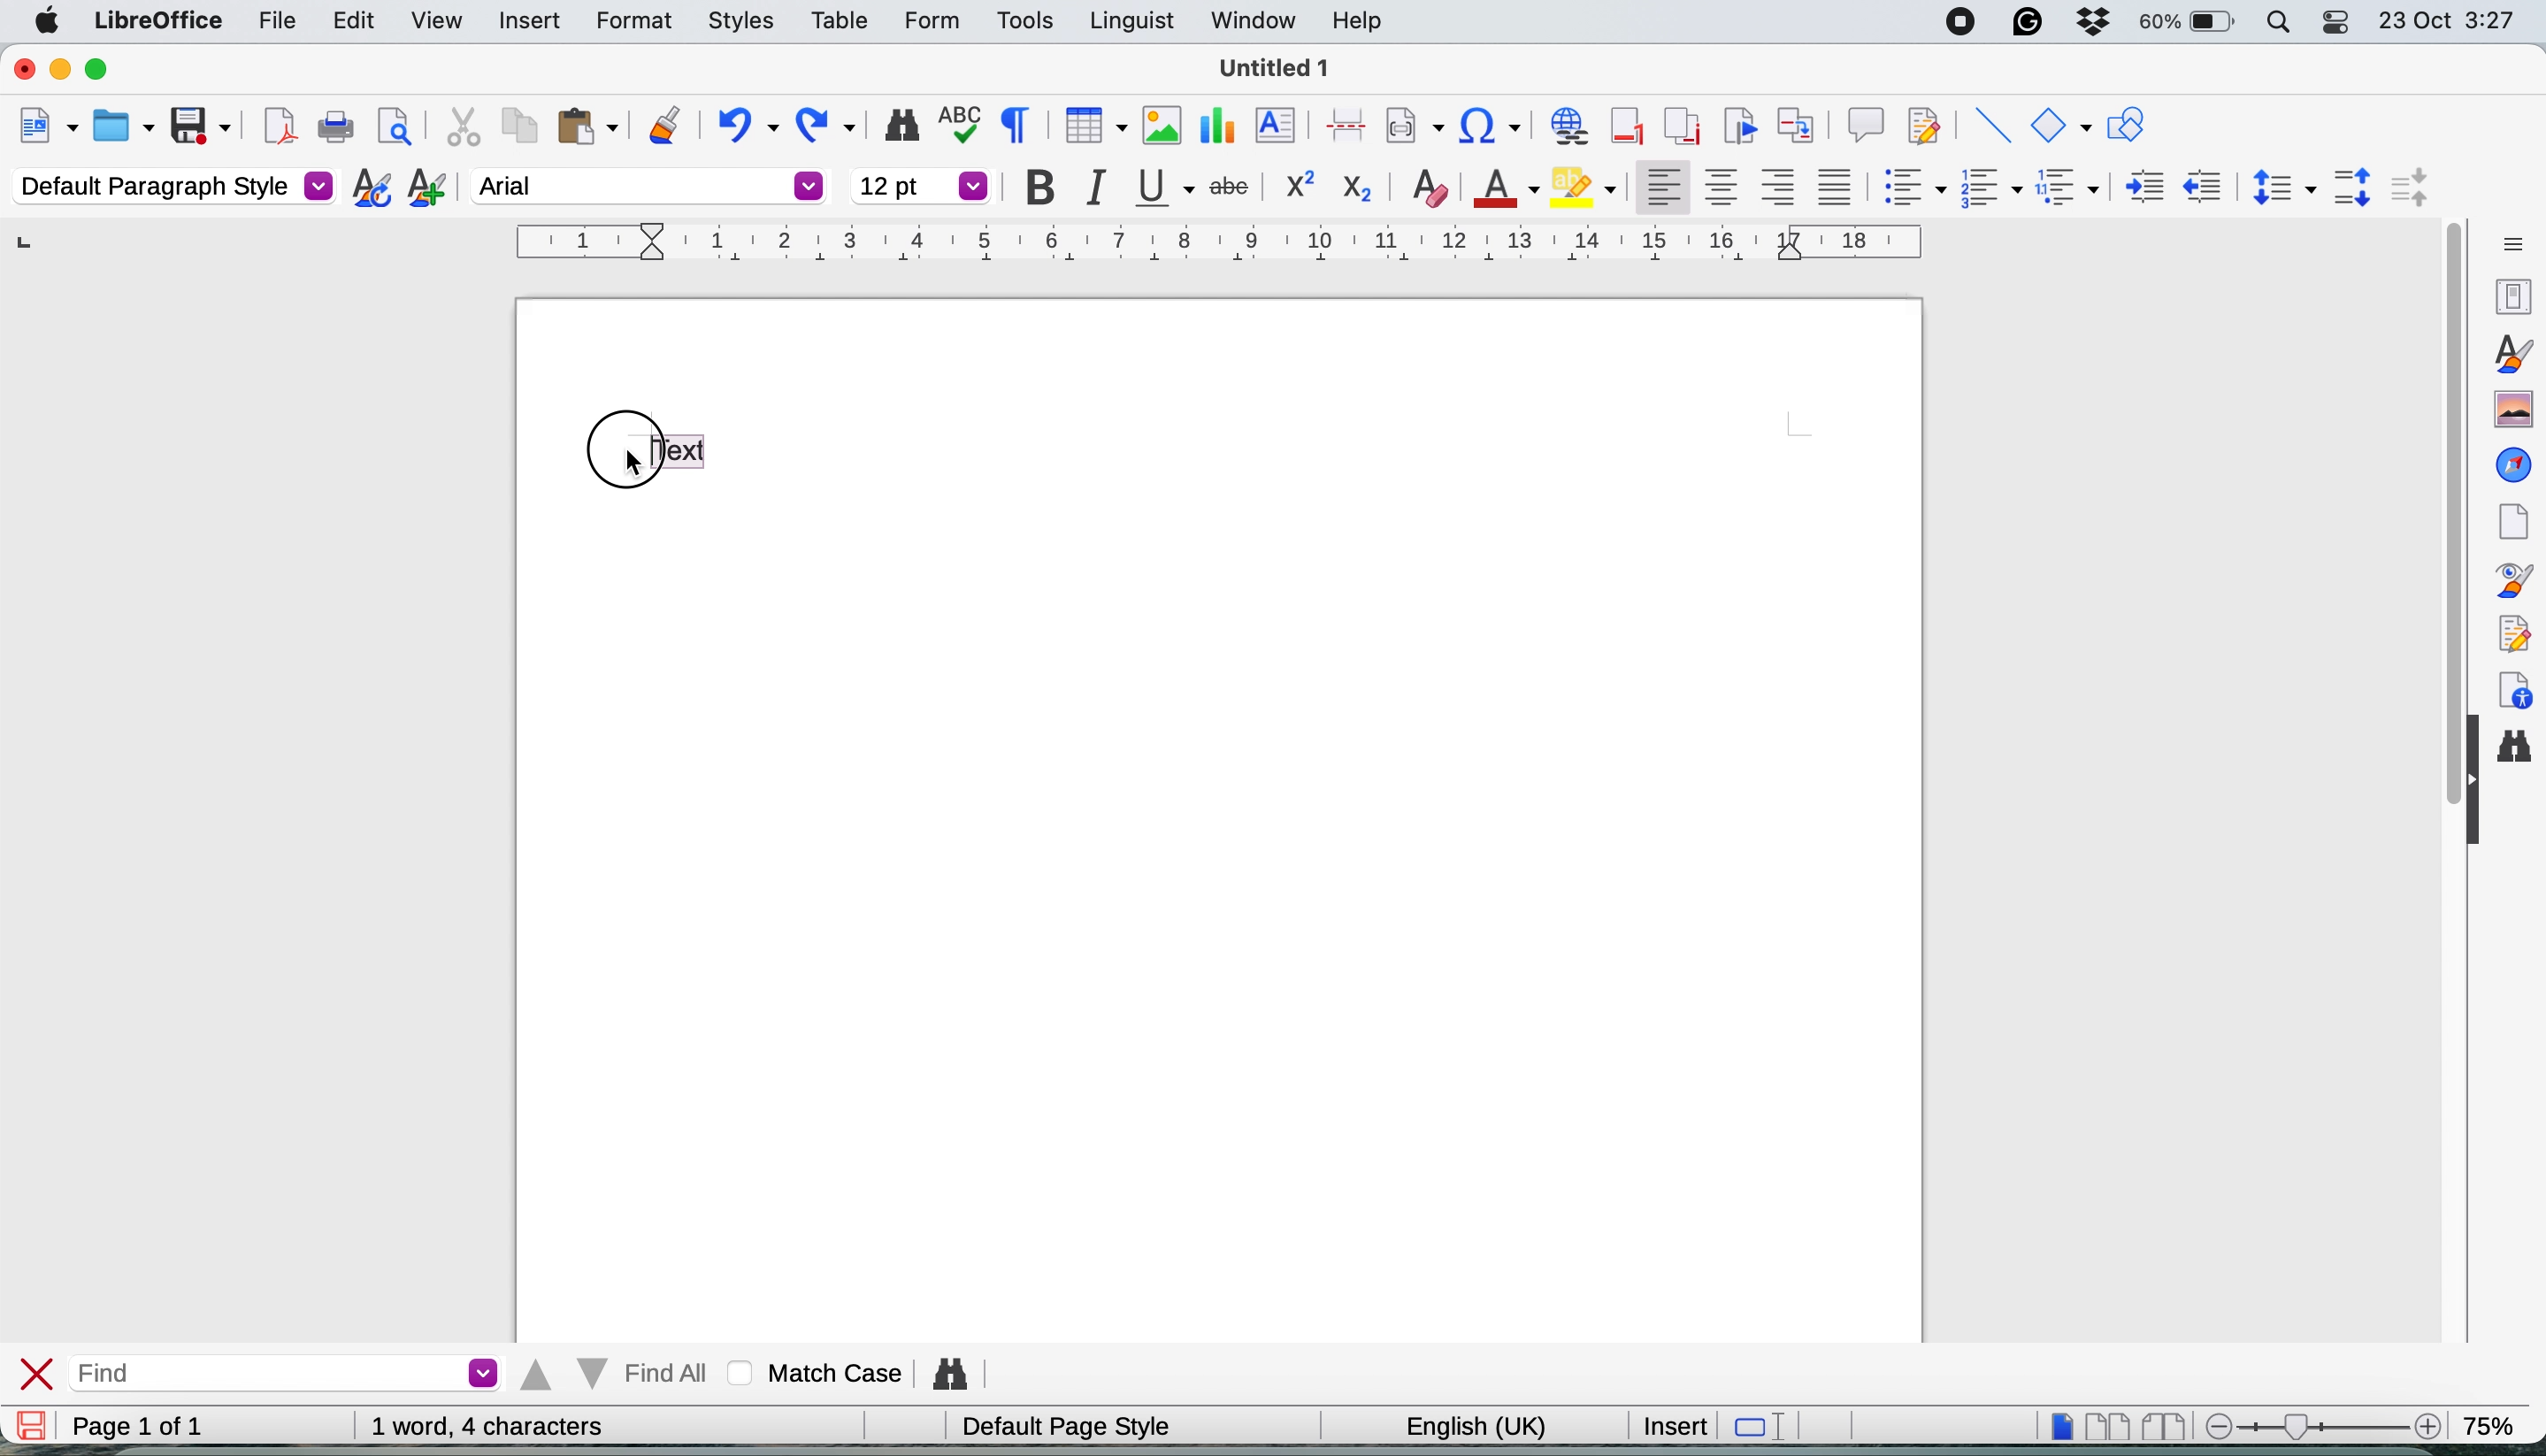  Describe the element at coordinates (1463, 1424) in the screenshot. I see `english uk` at that location.